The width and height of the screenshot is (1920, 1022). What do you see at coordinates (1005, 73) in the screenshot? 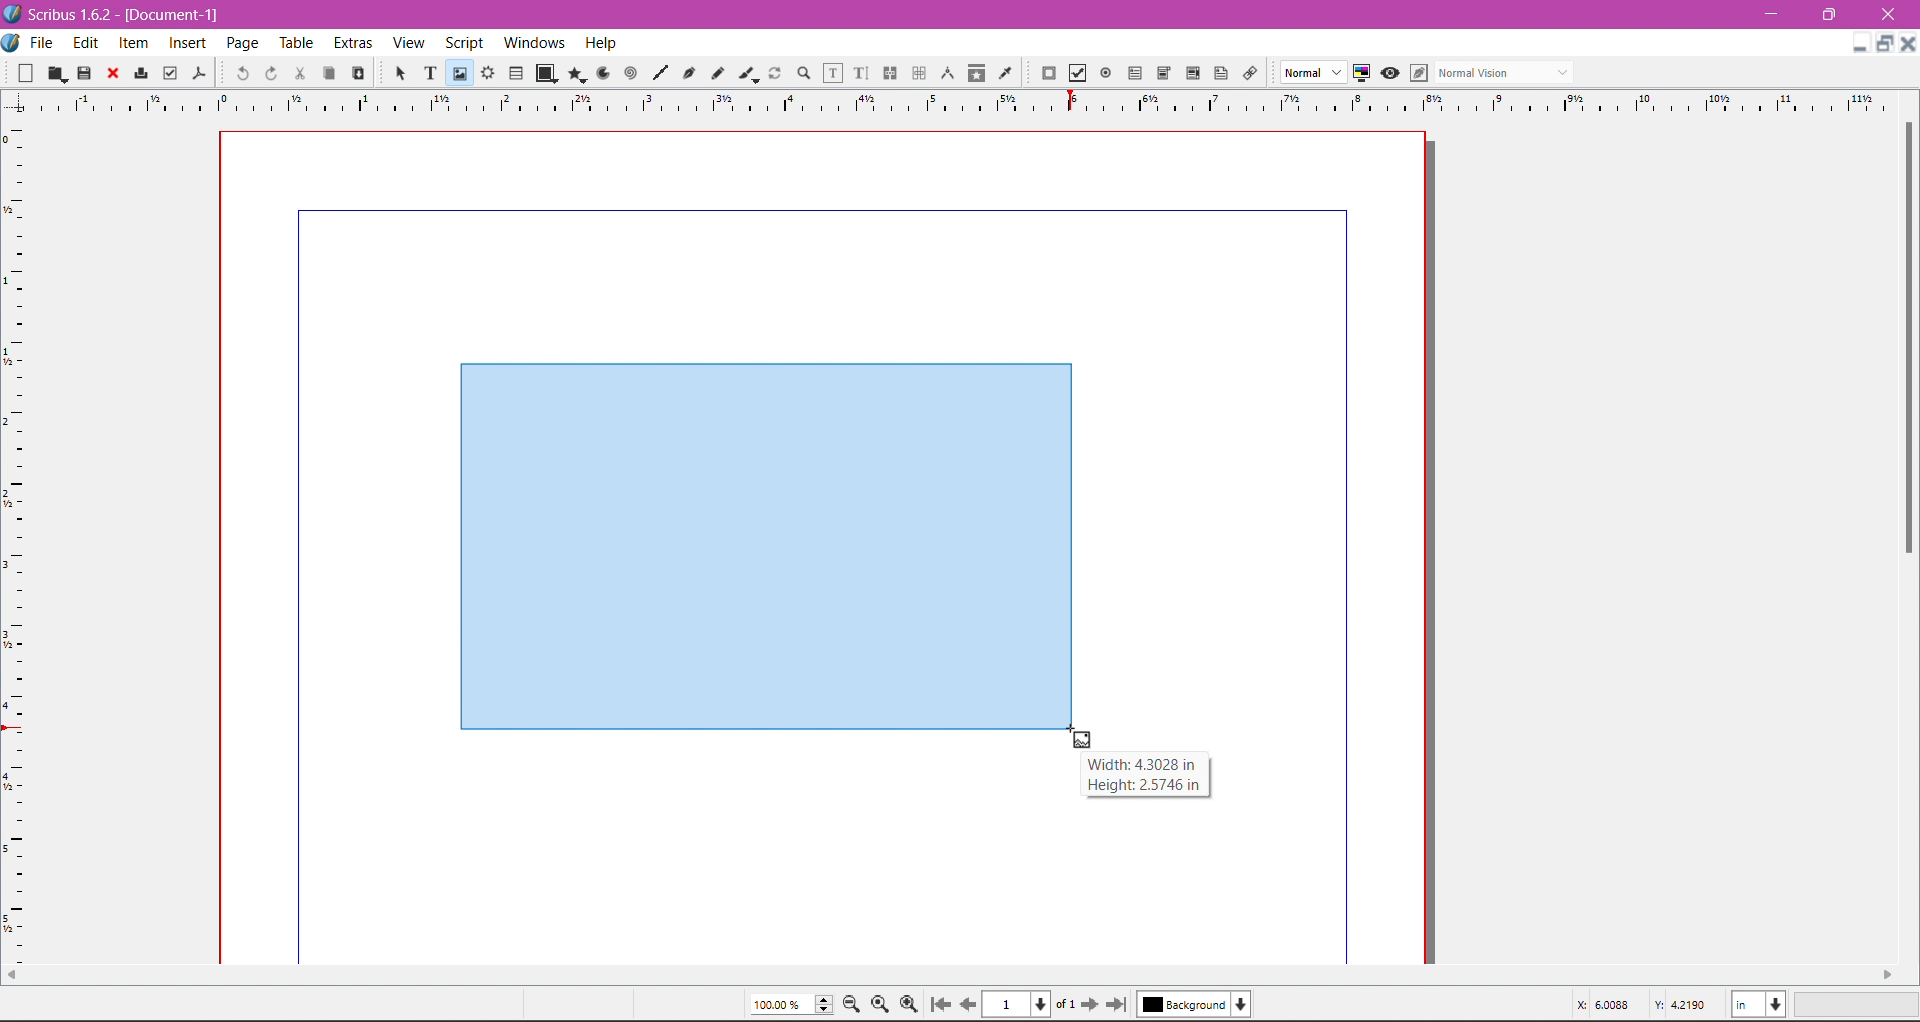
I see `Eye Dropper` at bounding box center [1005, 73].